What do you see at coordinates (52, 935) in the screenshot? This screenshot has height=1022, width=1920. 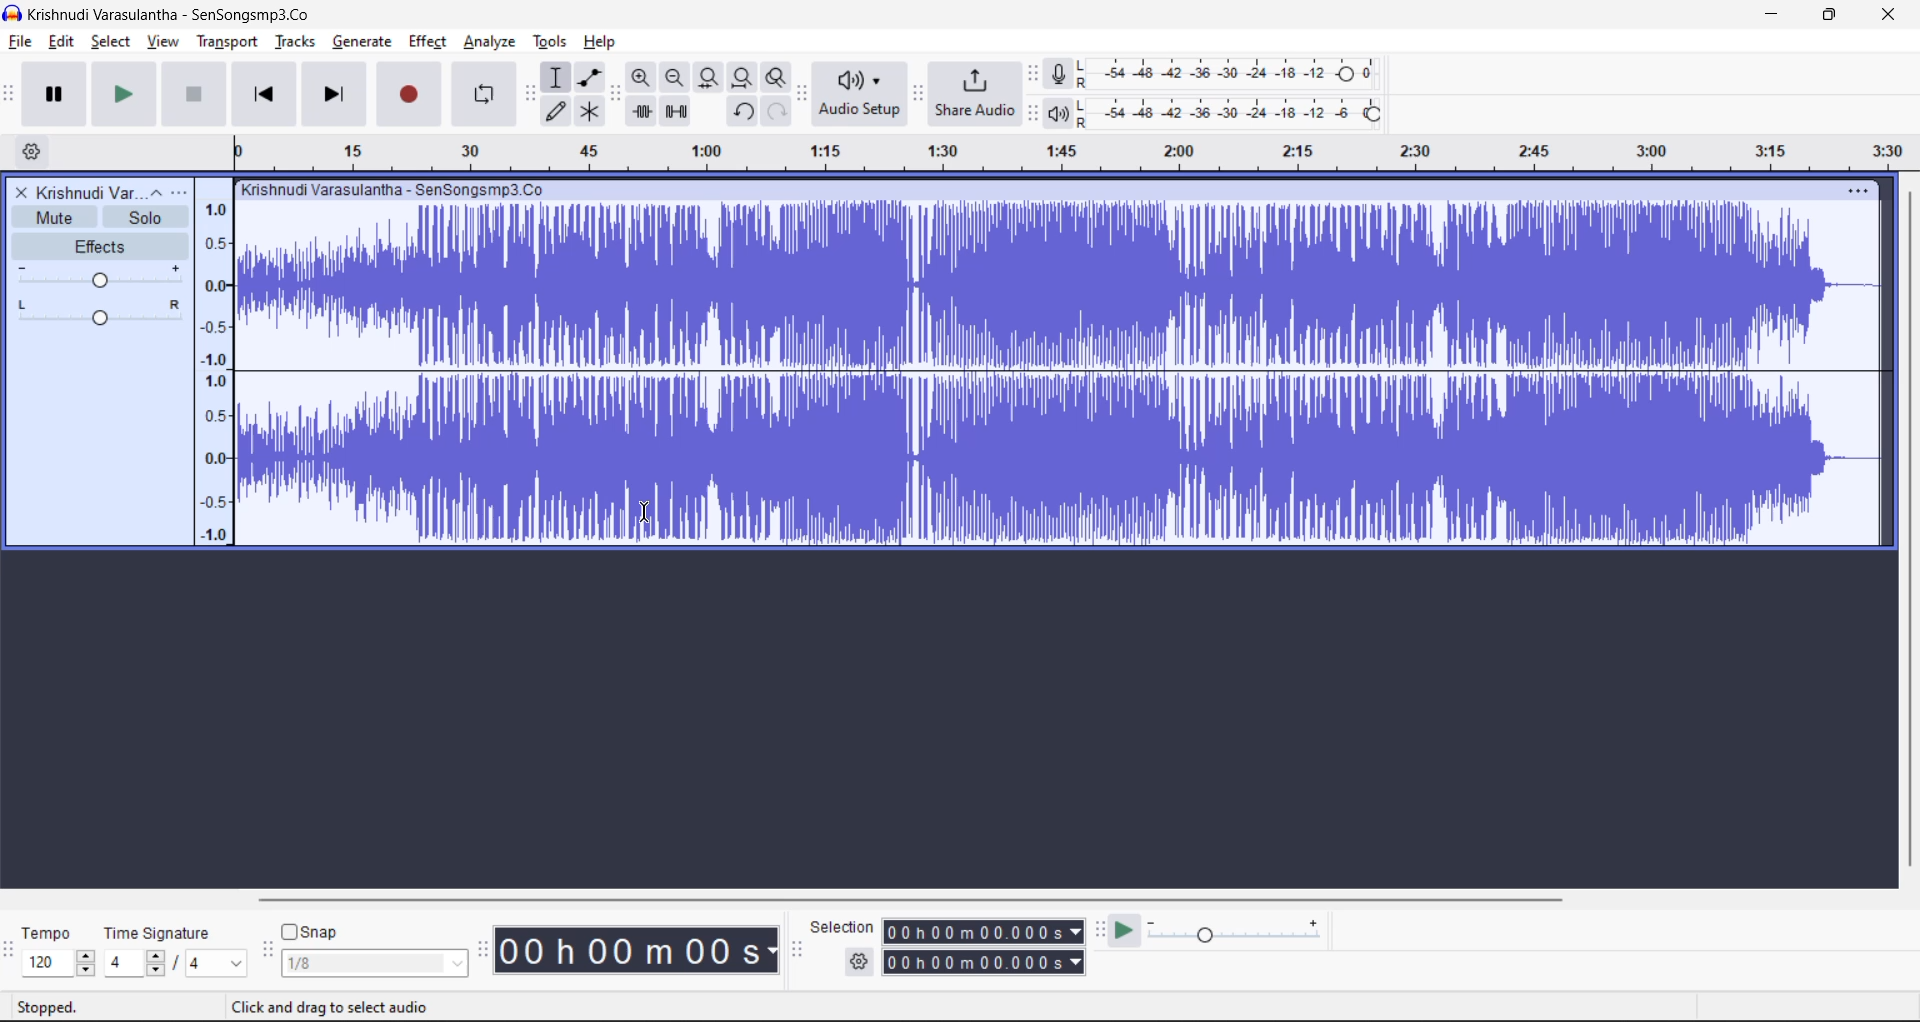 I see `tempo` at bounding box center [52, 935].